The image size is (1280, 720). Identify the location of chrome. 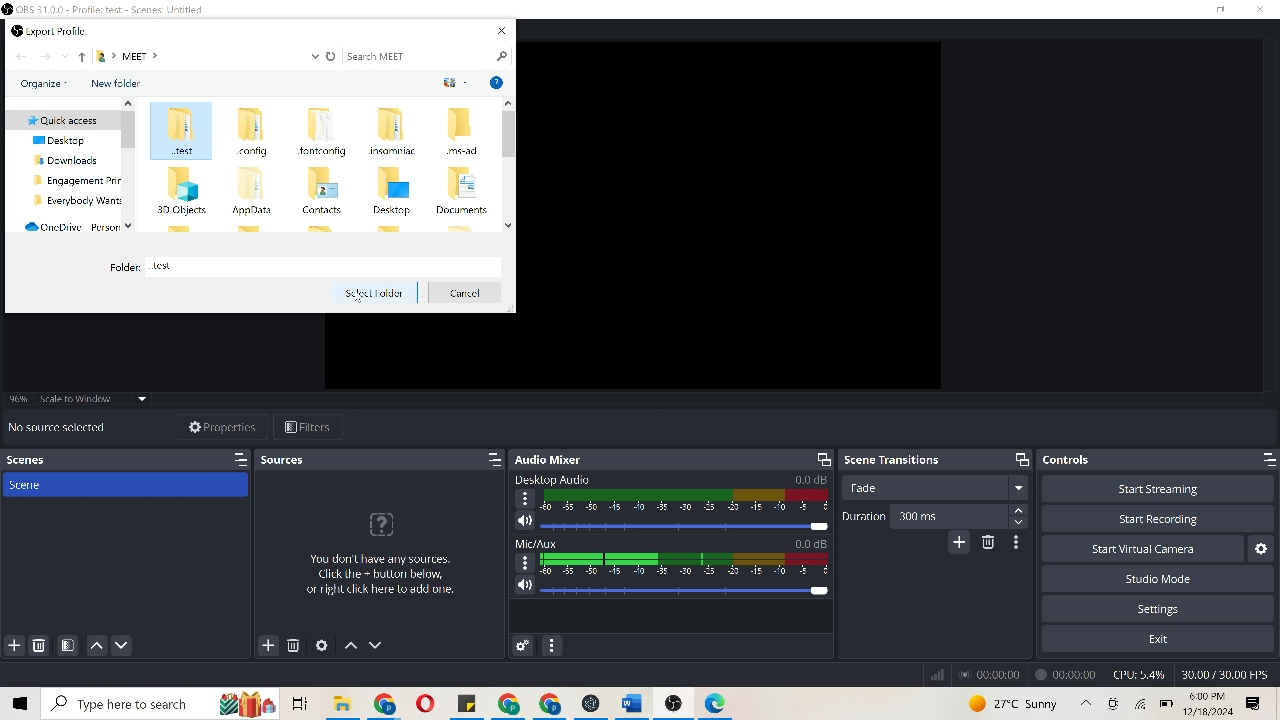
(389, 704).